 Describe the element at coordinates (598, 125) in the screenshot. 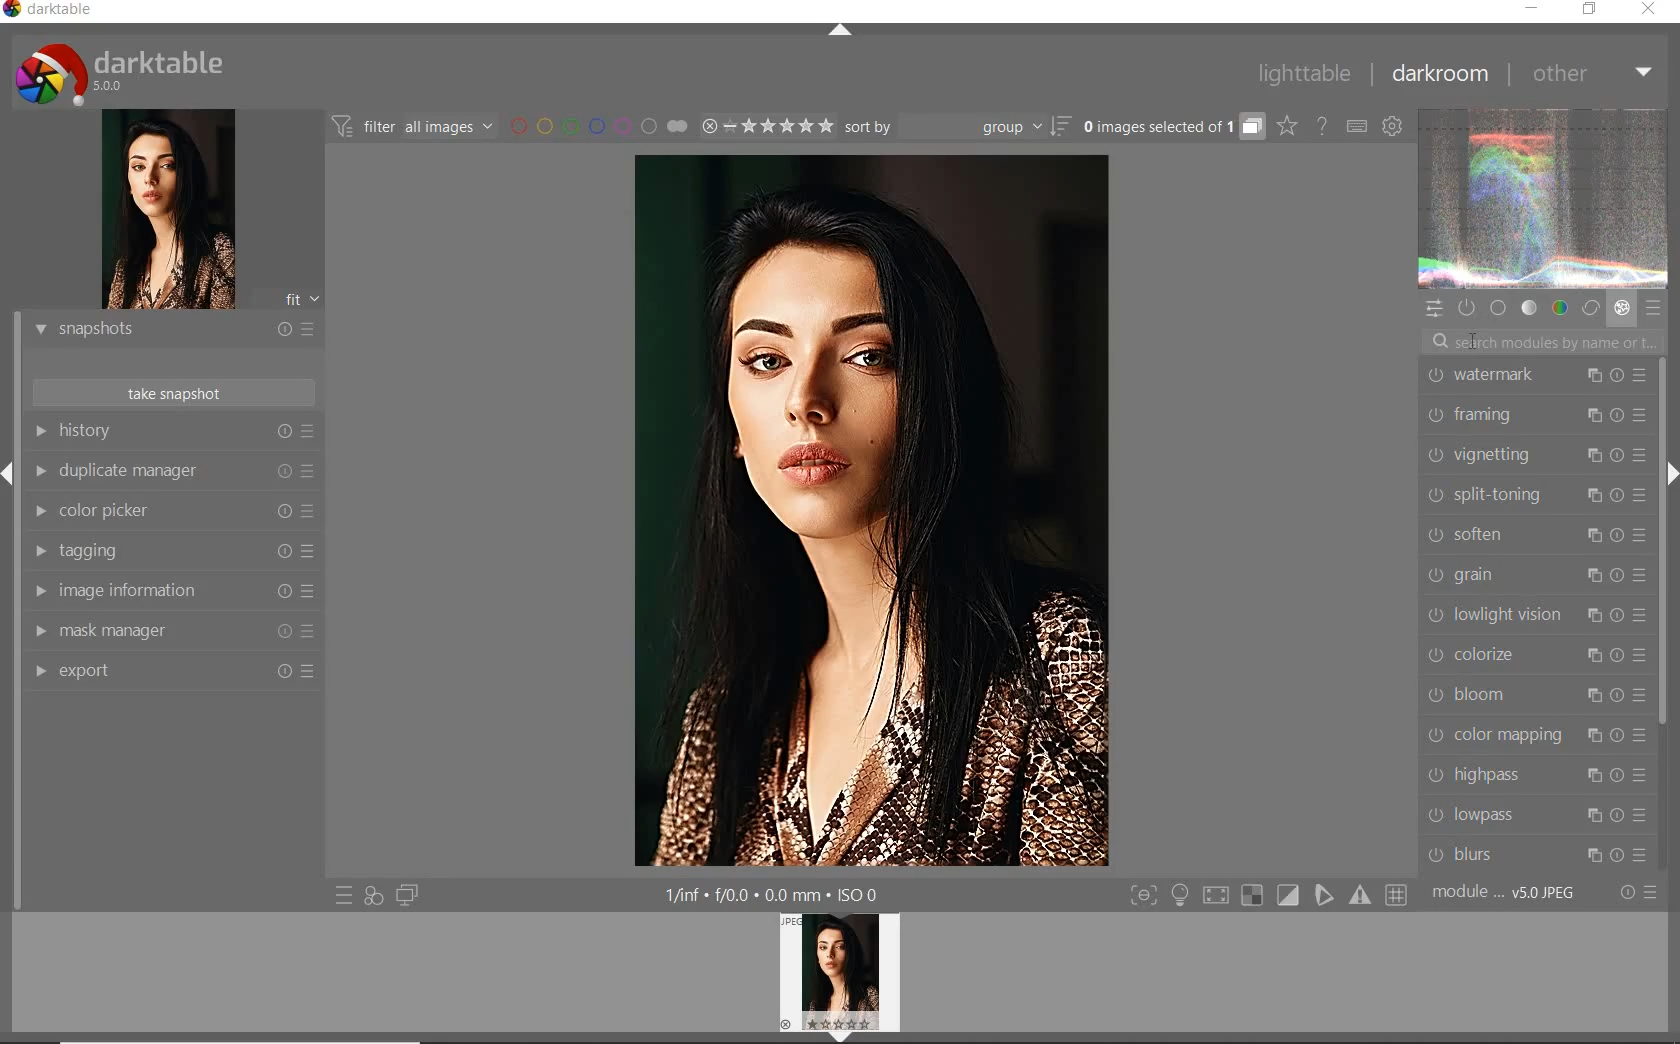

I see `filter by image color` at that location.